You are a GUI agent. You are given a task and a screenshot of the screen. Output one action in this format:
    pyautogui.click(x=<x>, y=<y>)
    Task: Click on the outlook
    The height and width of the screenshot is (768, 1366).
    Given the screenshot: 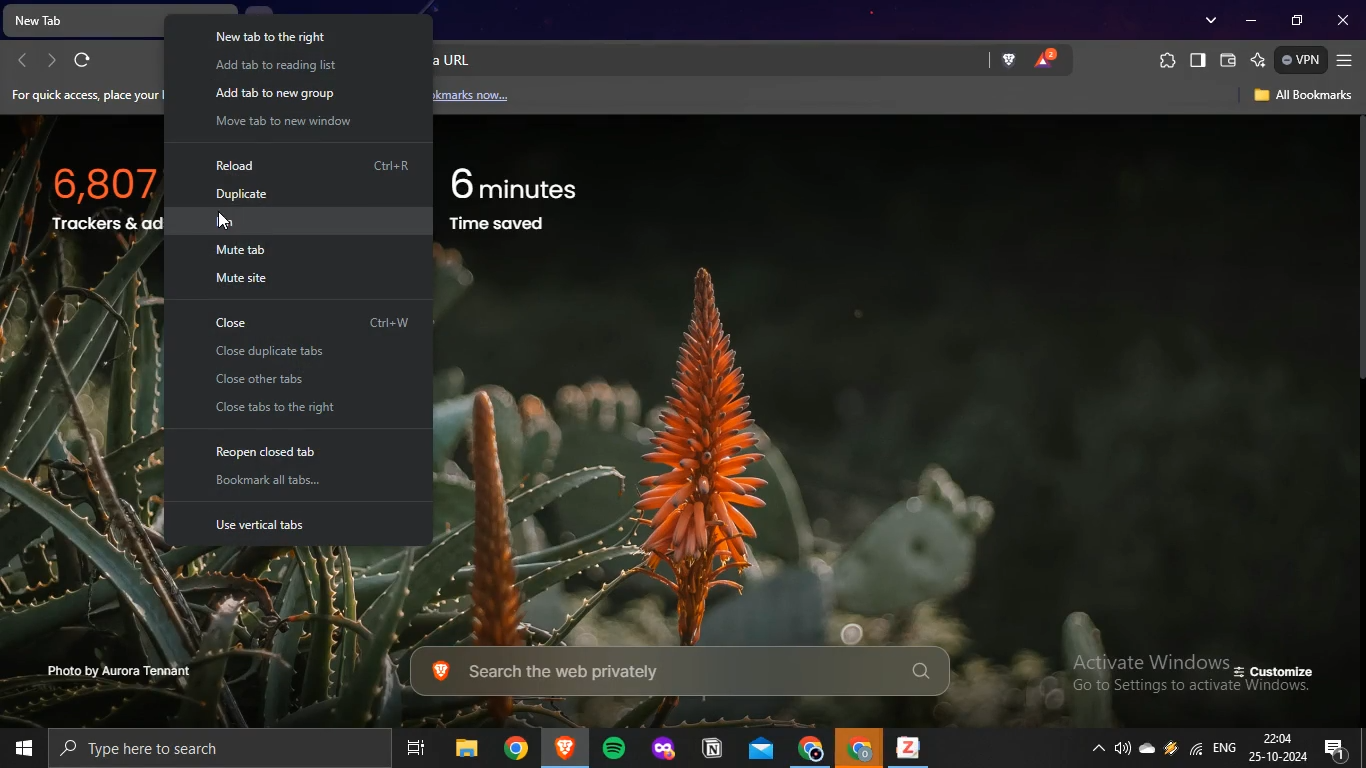 What is the action you would take?
    pyautogui.click(x=762, y=749)
    